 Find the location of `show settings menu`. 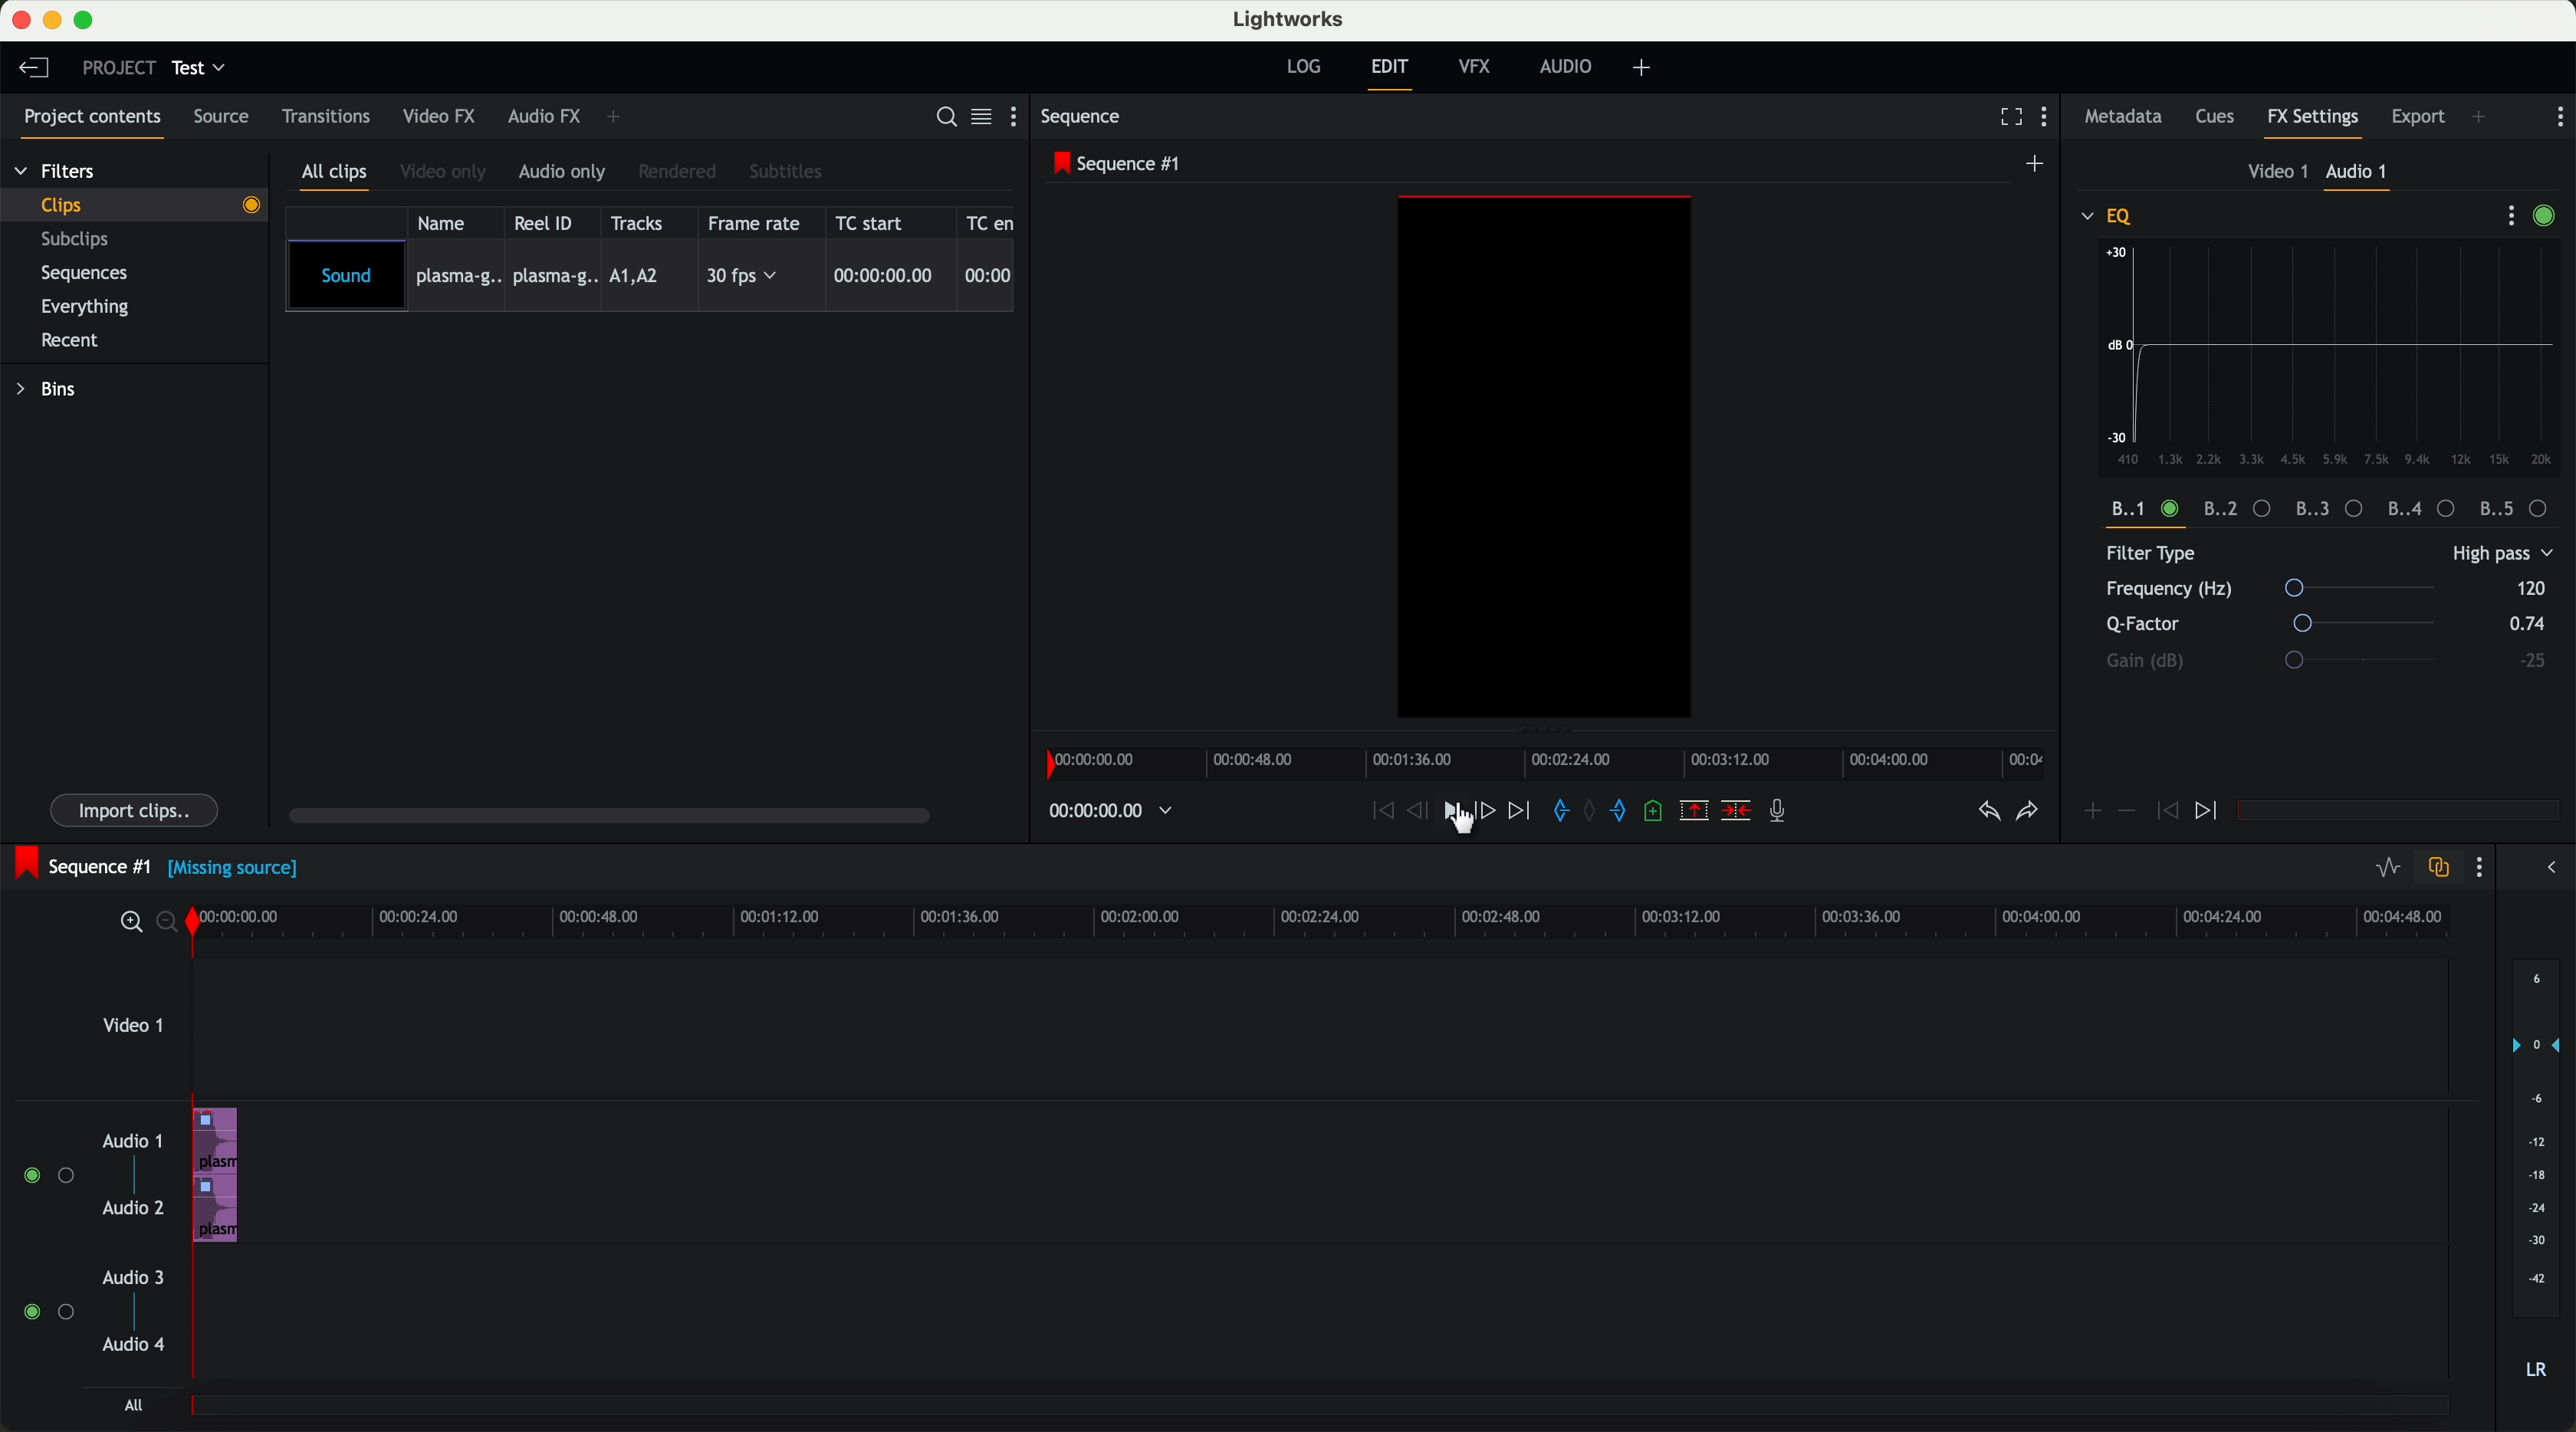

show settings menu is located at coordinates (2560, 116).